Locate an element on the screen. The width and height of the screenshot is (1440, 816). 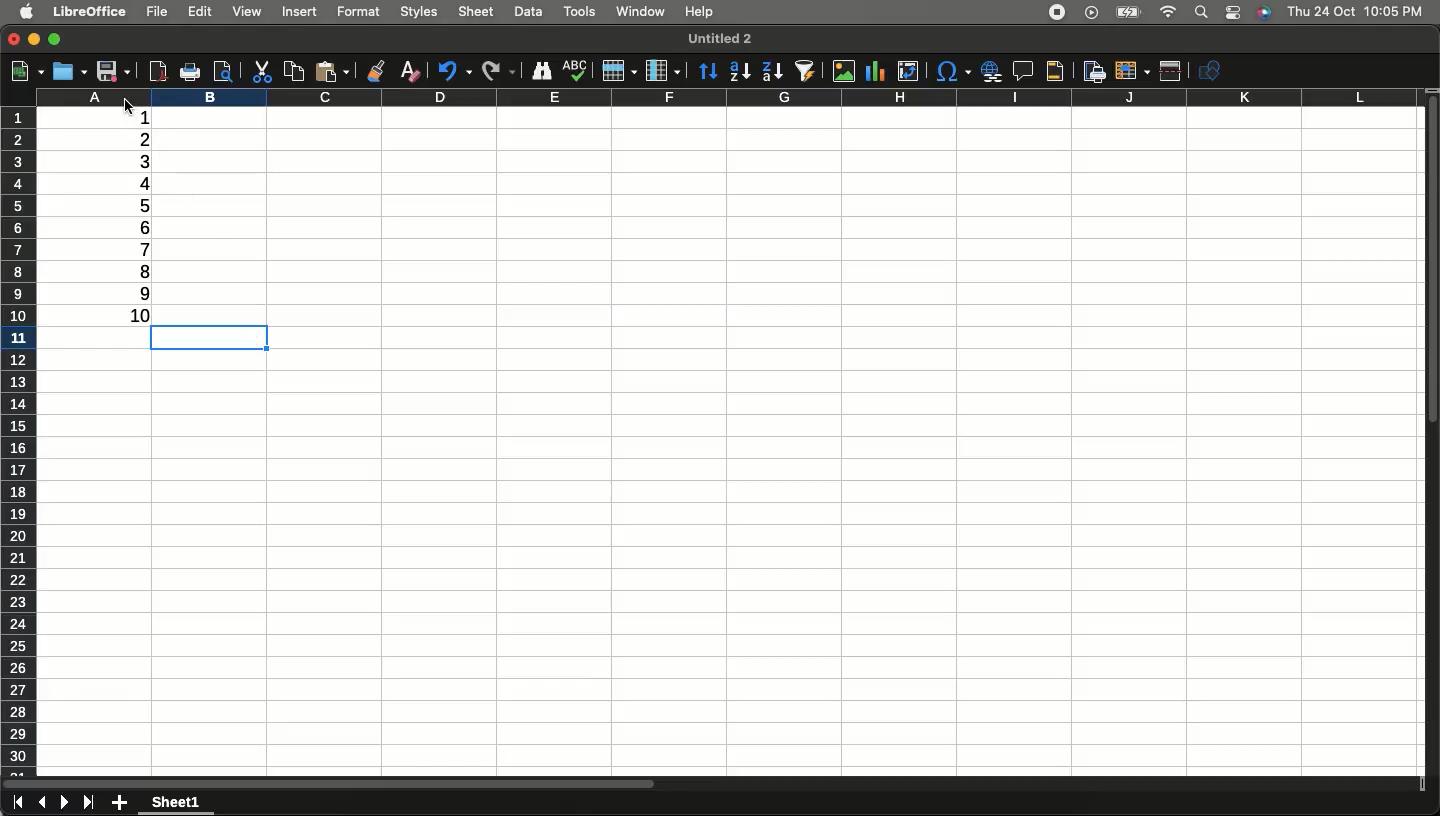
9 is located at coordinates (144, 291).